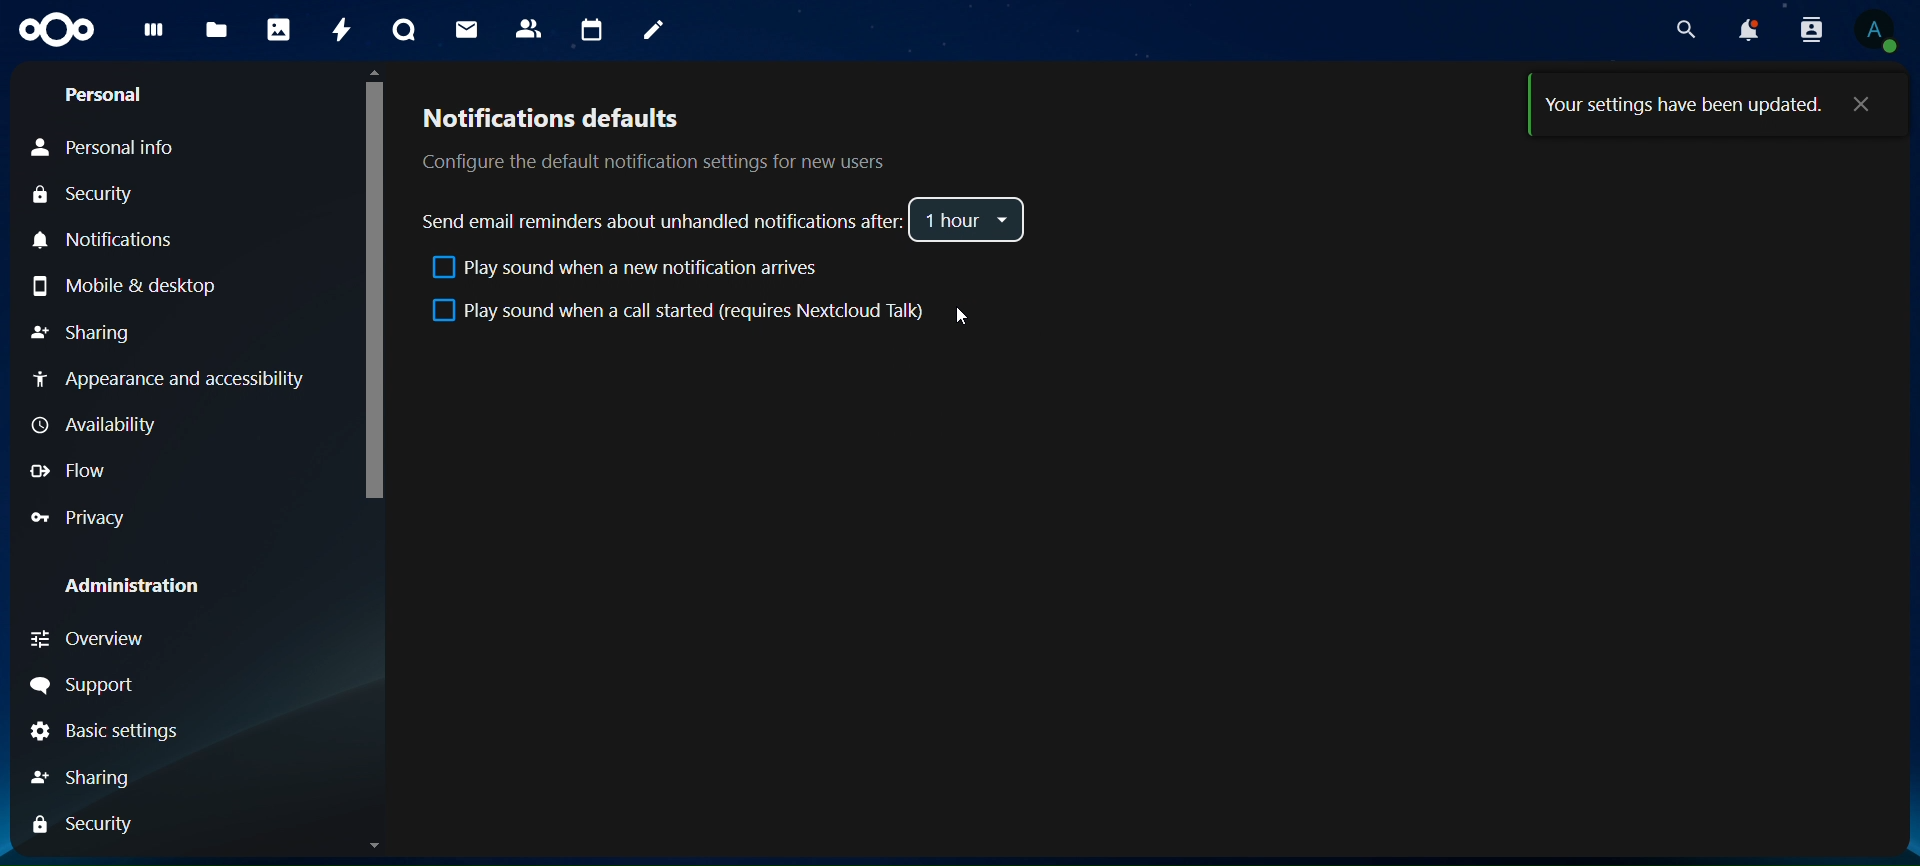  What do you see at coordinates (277, 30) in the screenshot?
I see `photos` at bounding box center [277, 30].